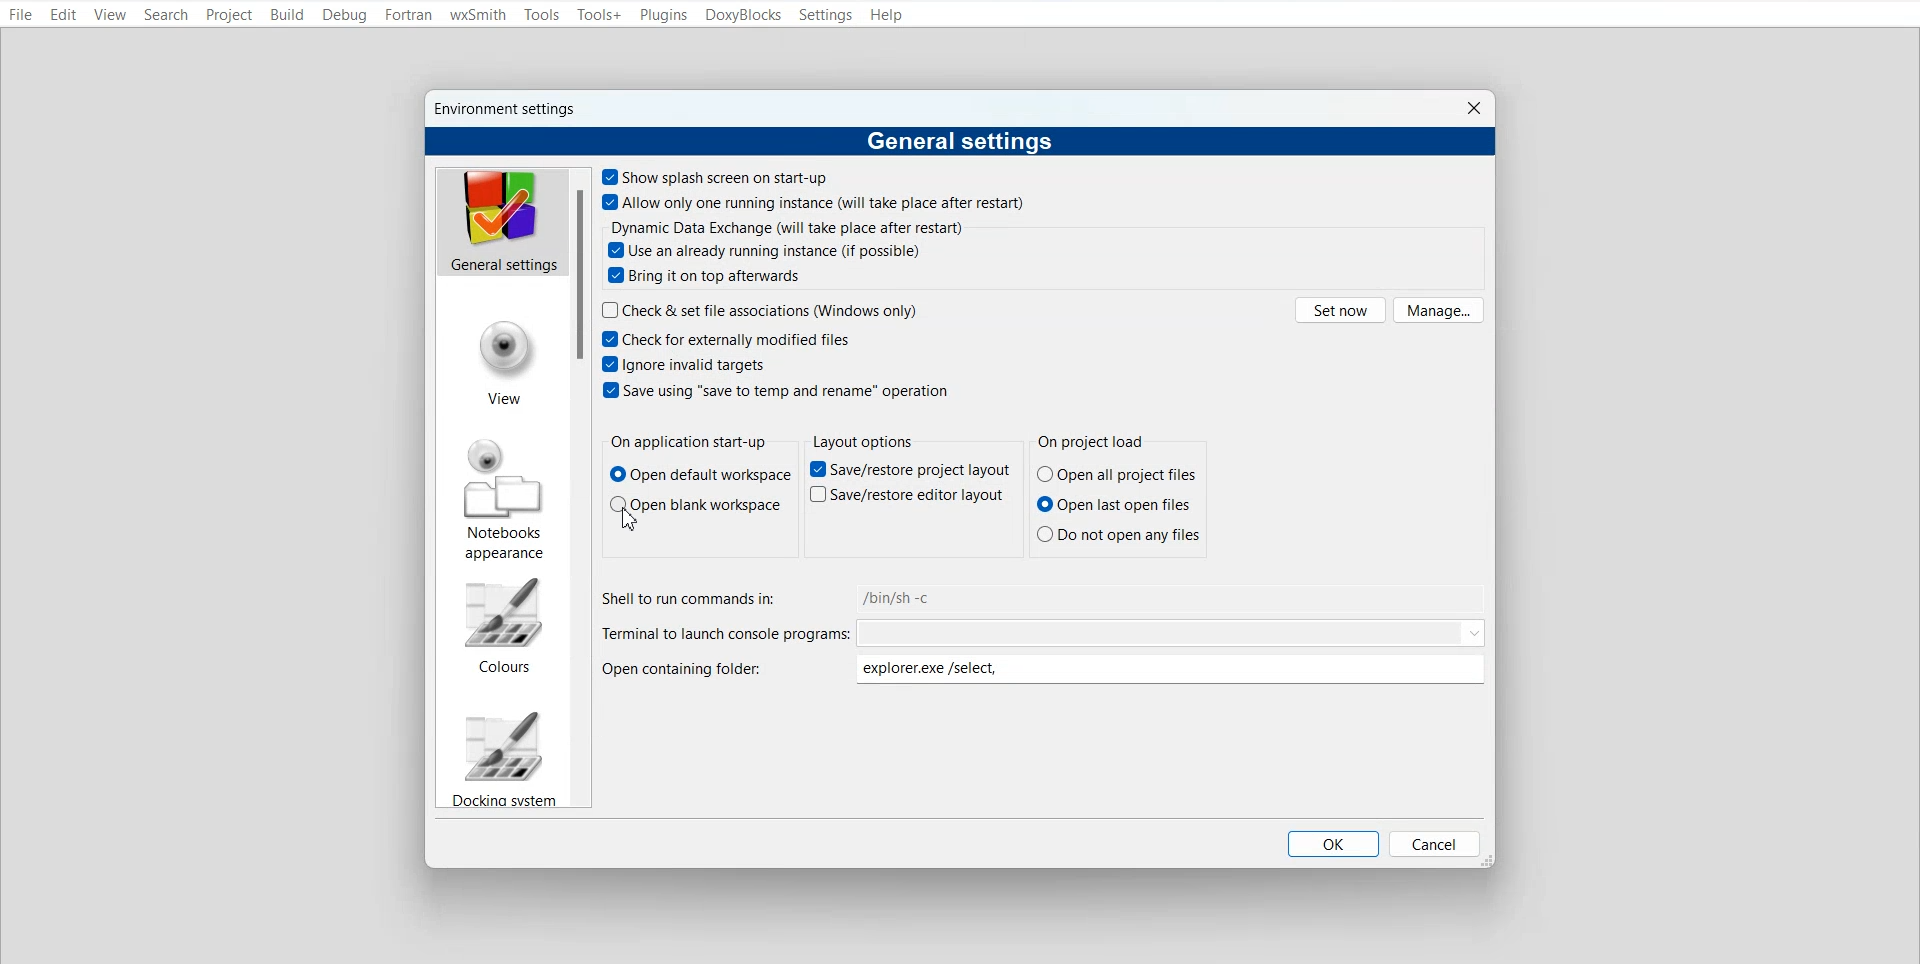  What do you see at coordinates (862, 441) in the screenshot?
I see `Text` at bounding box center [862, 441].